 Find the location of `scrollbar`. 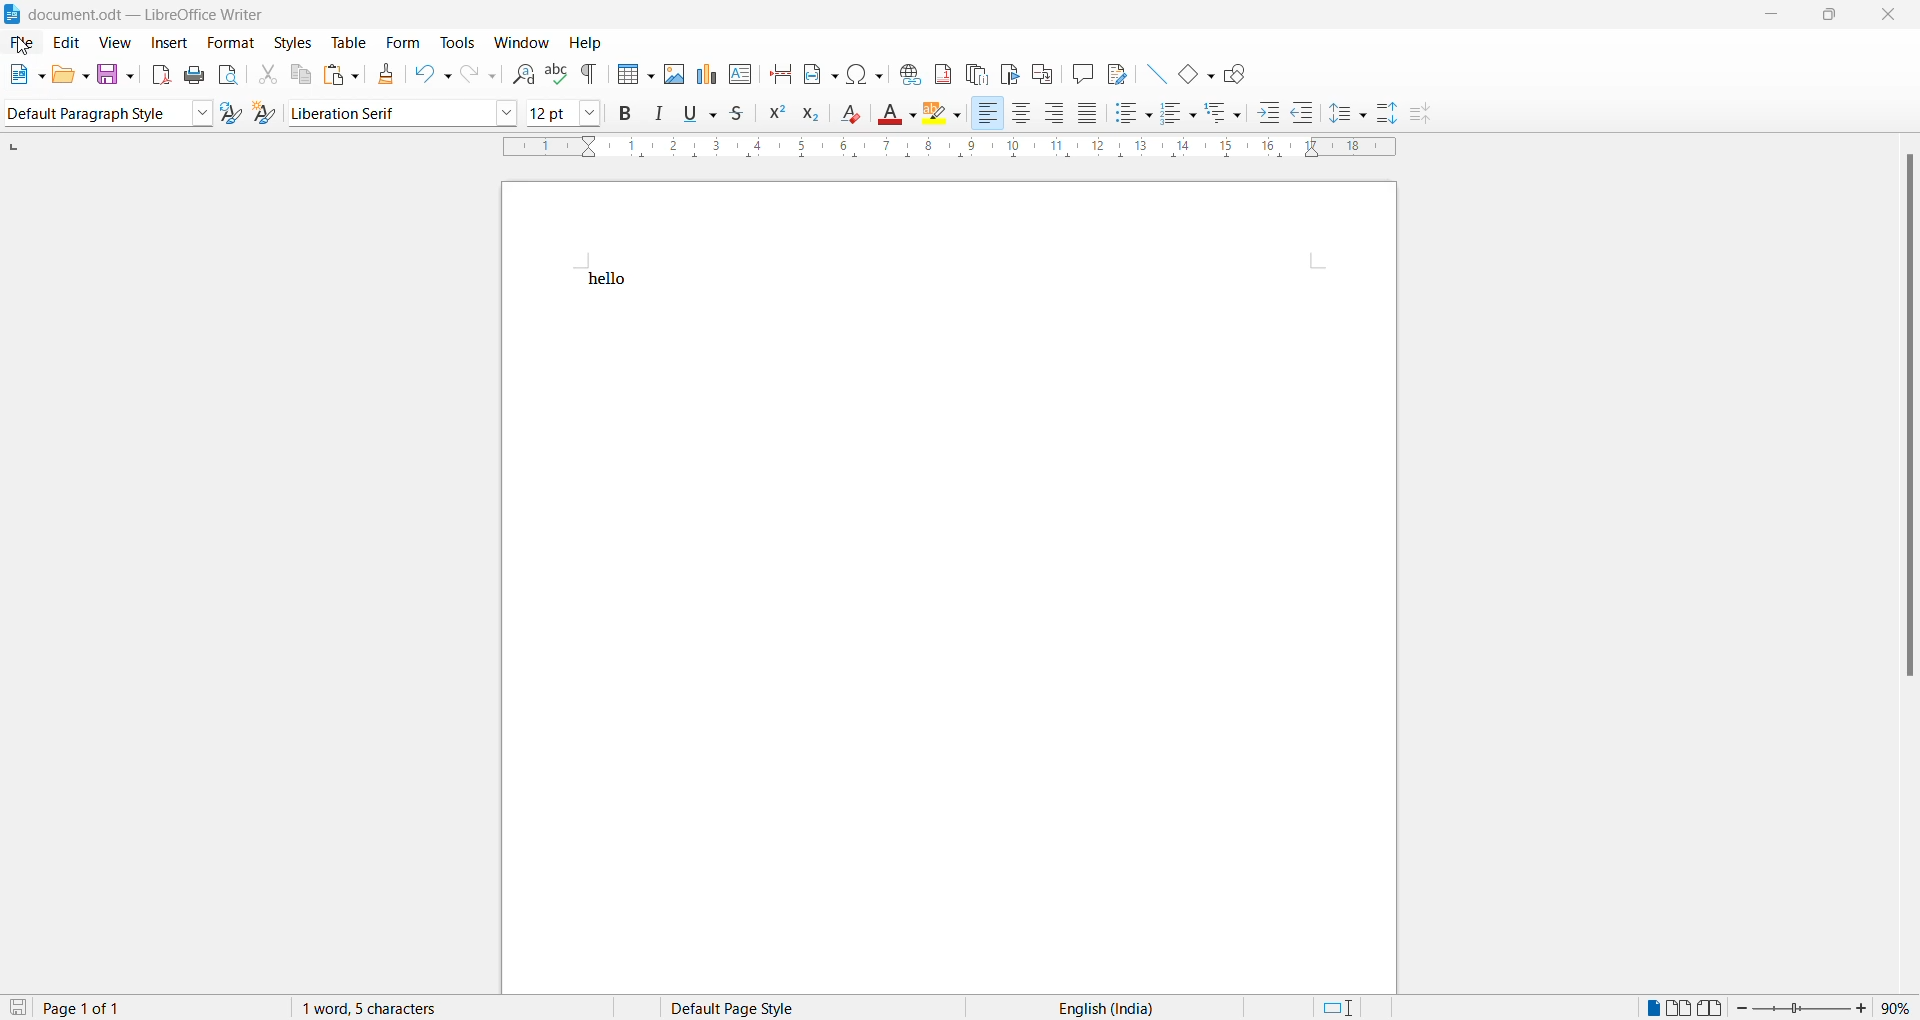

scrollbar is located at coordinates (1907, 422).